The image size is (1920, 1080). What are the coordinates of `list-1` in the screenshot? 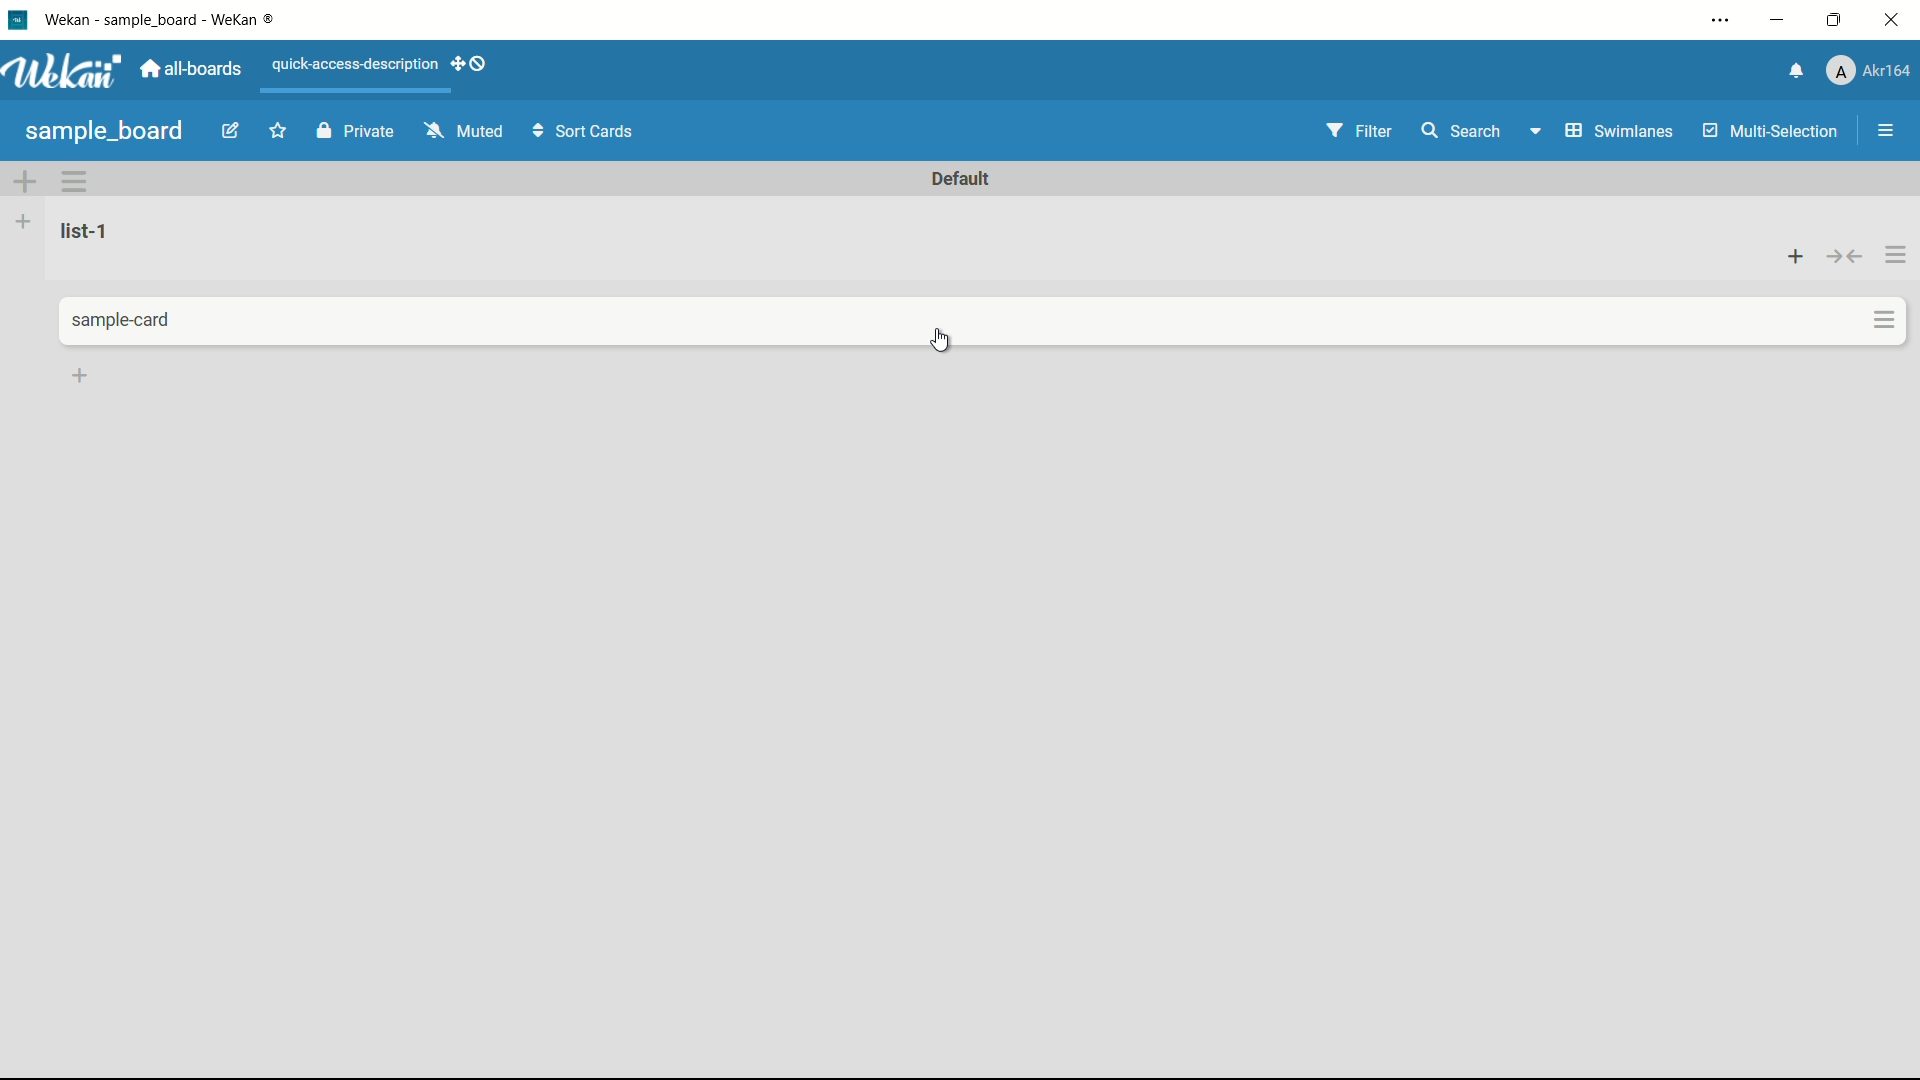 It's located at (88, 230).